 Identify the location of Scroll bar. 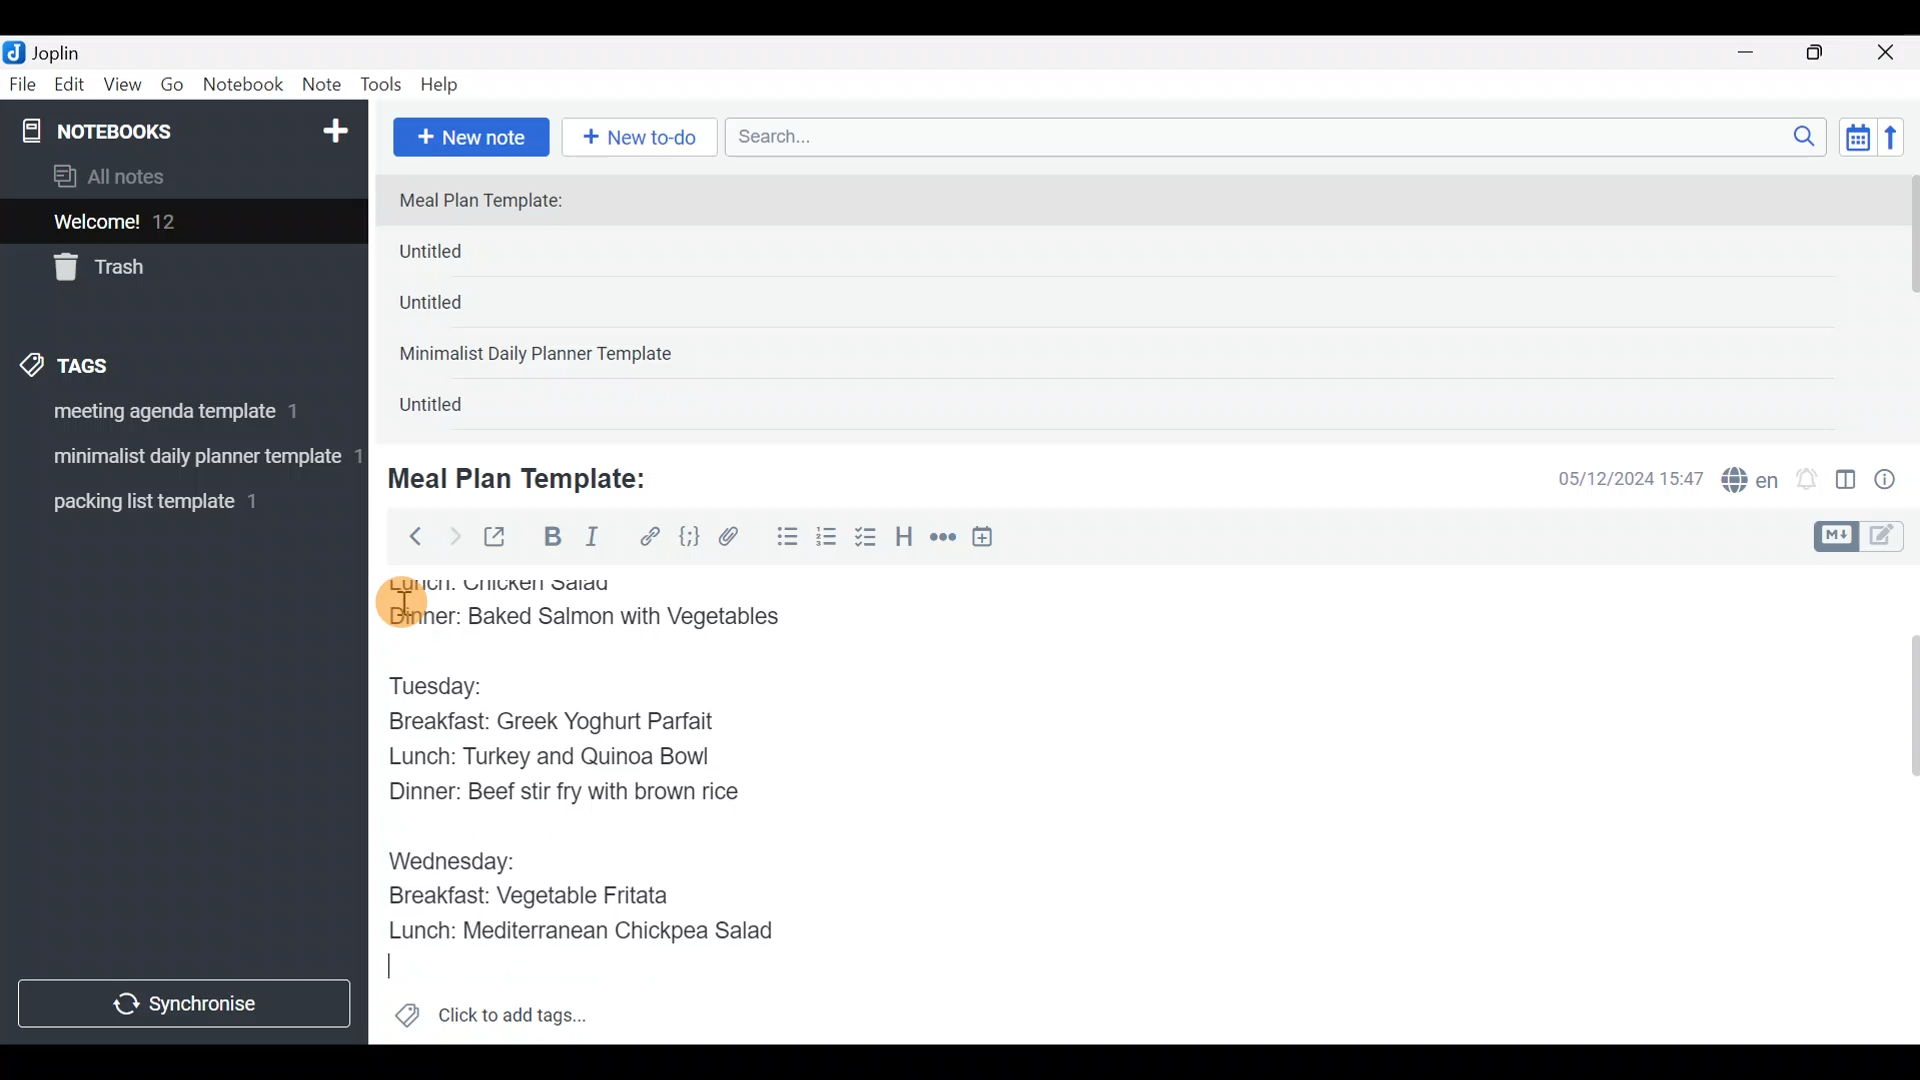
(1899, 804).